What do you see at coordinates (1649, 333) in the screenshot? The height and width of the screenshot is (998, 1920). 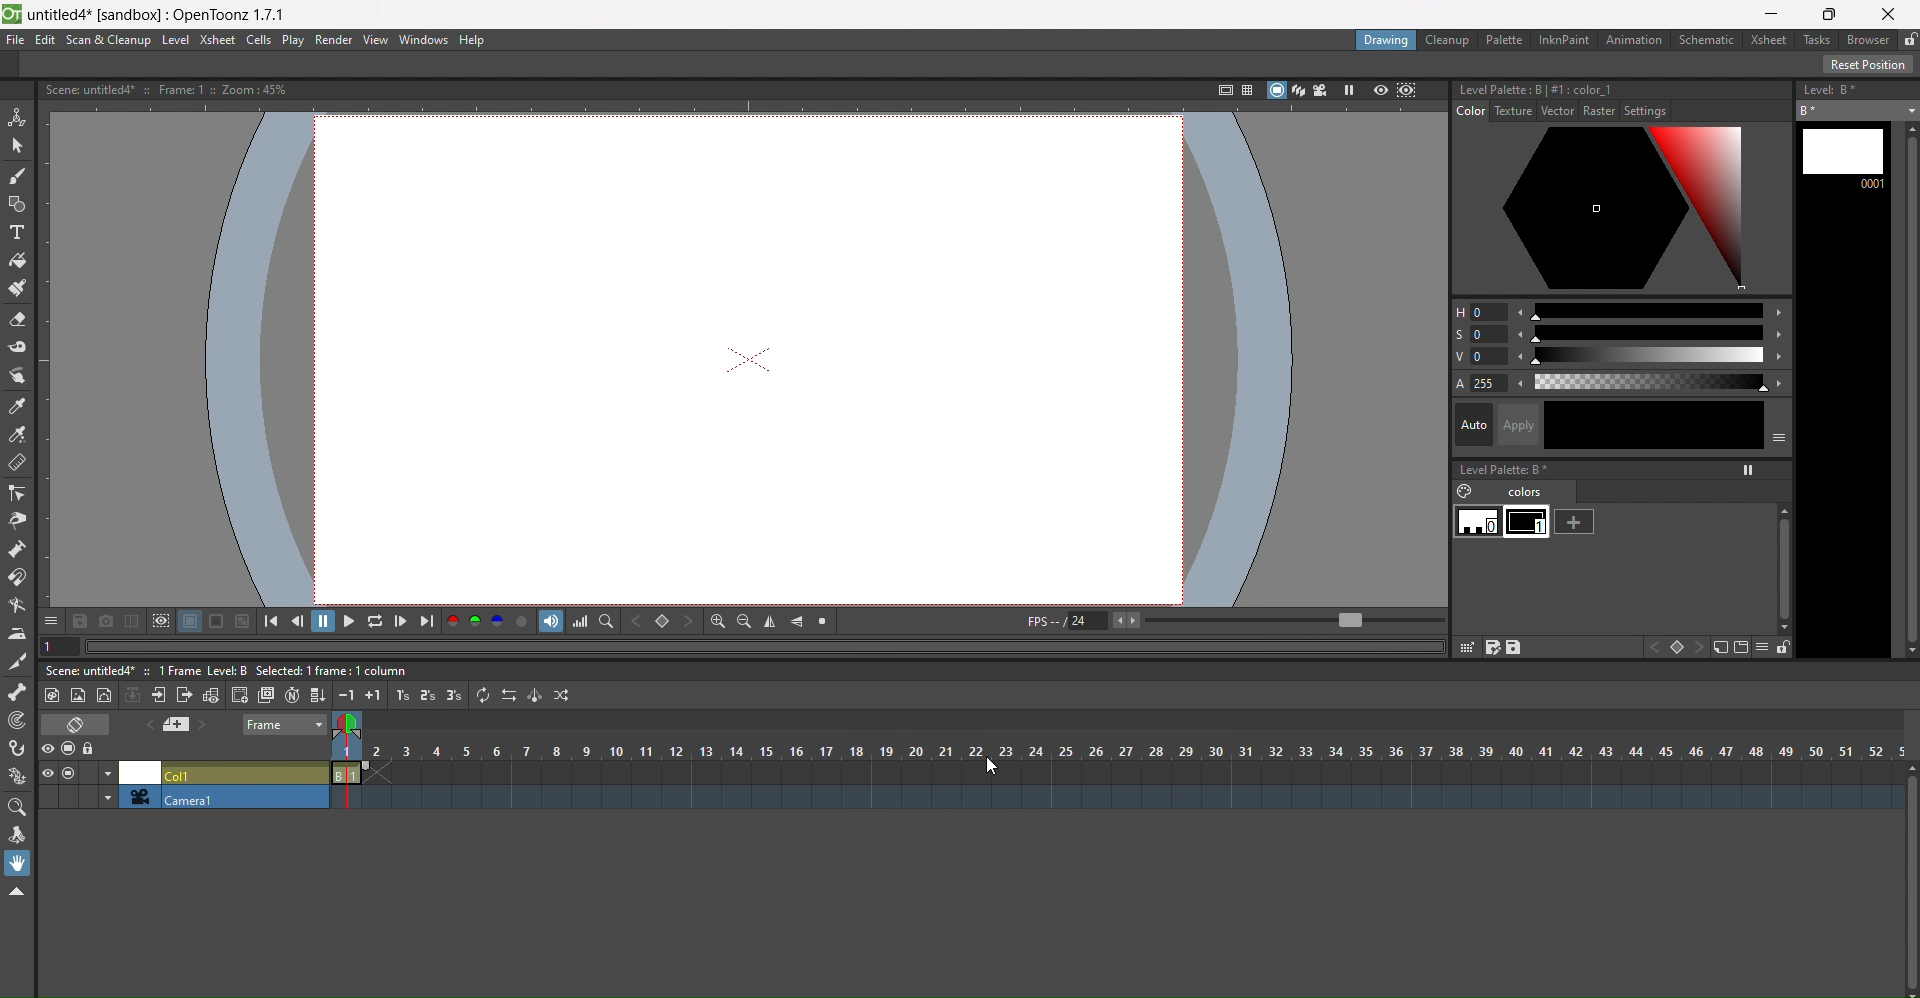 I see `S` at bounding box center [1649, 333].